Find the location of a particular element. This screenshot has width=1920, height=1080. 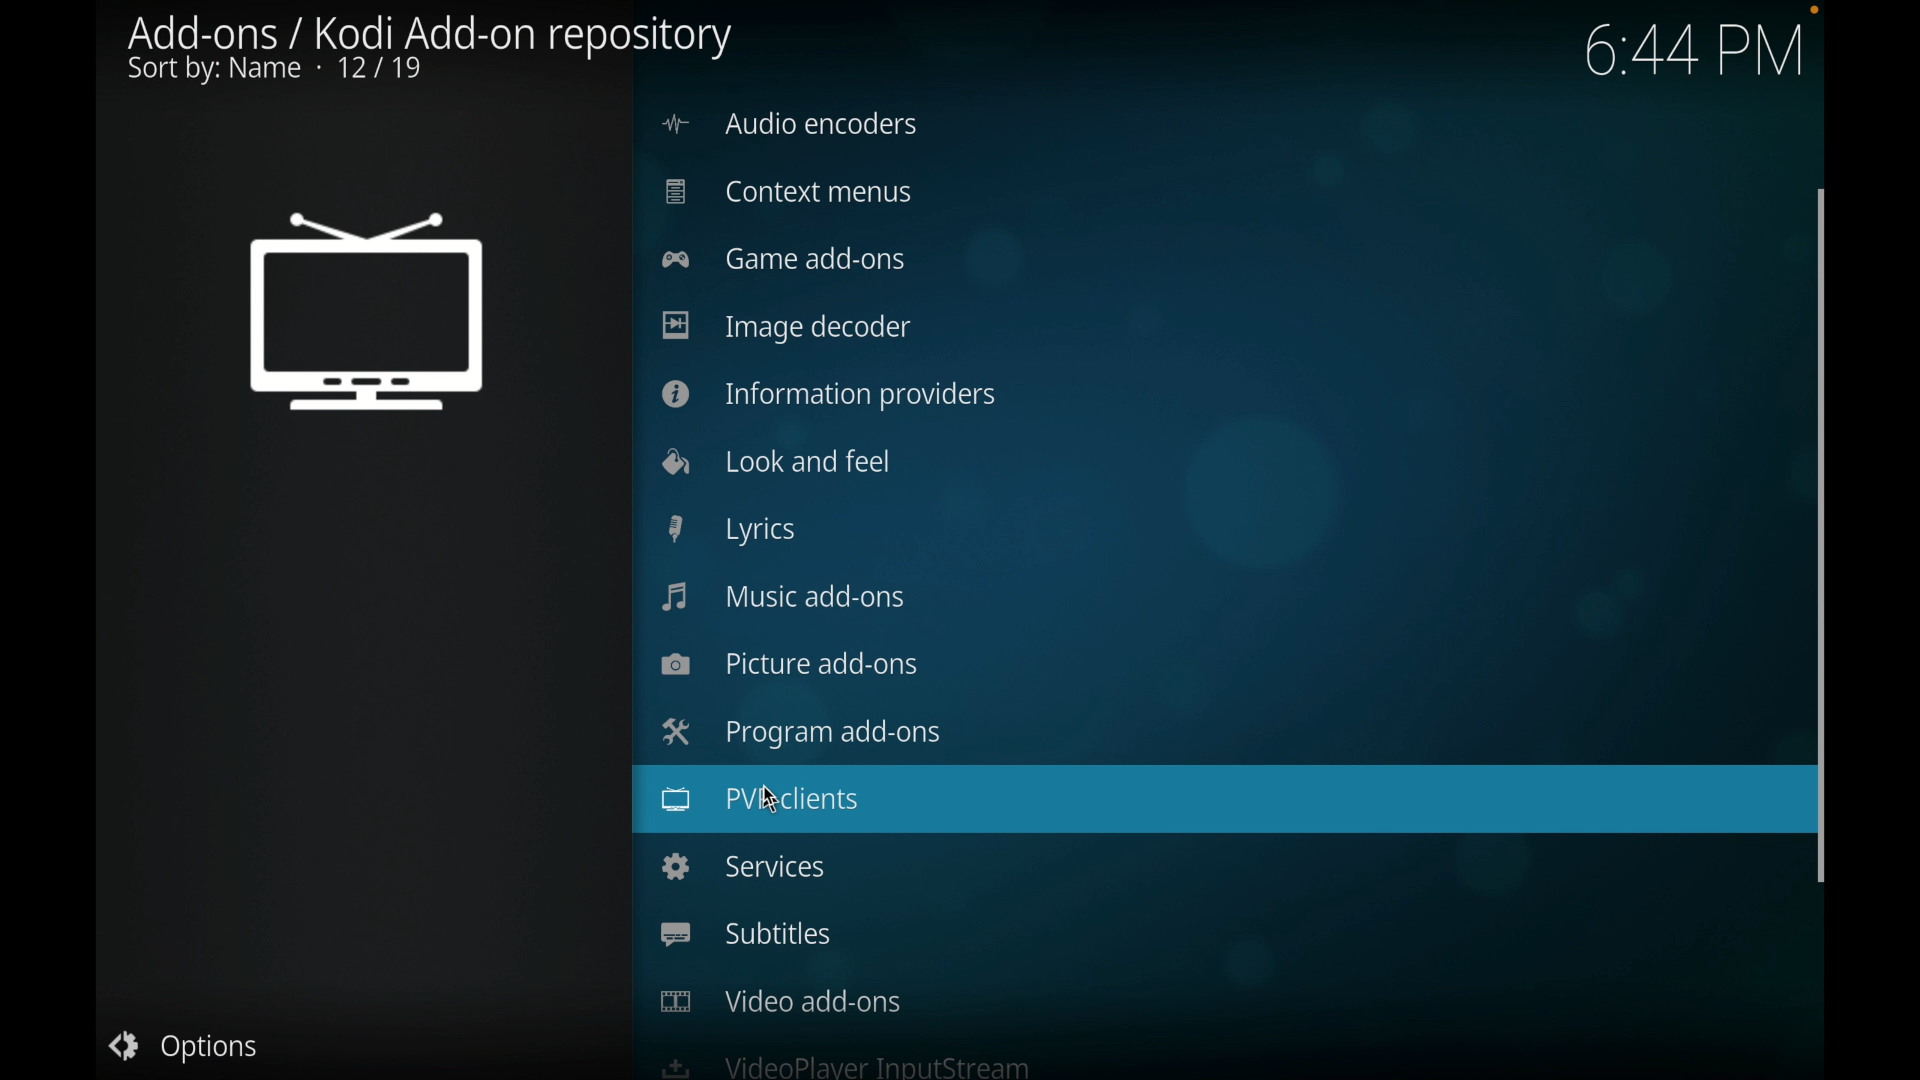

subtitles is located at coordinates (746, 934).